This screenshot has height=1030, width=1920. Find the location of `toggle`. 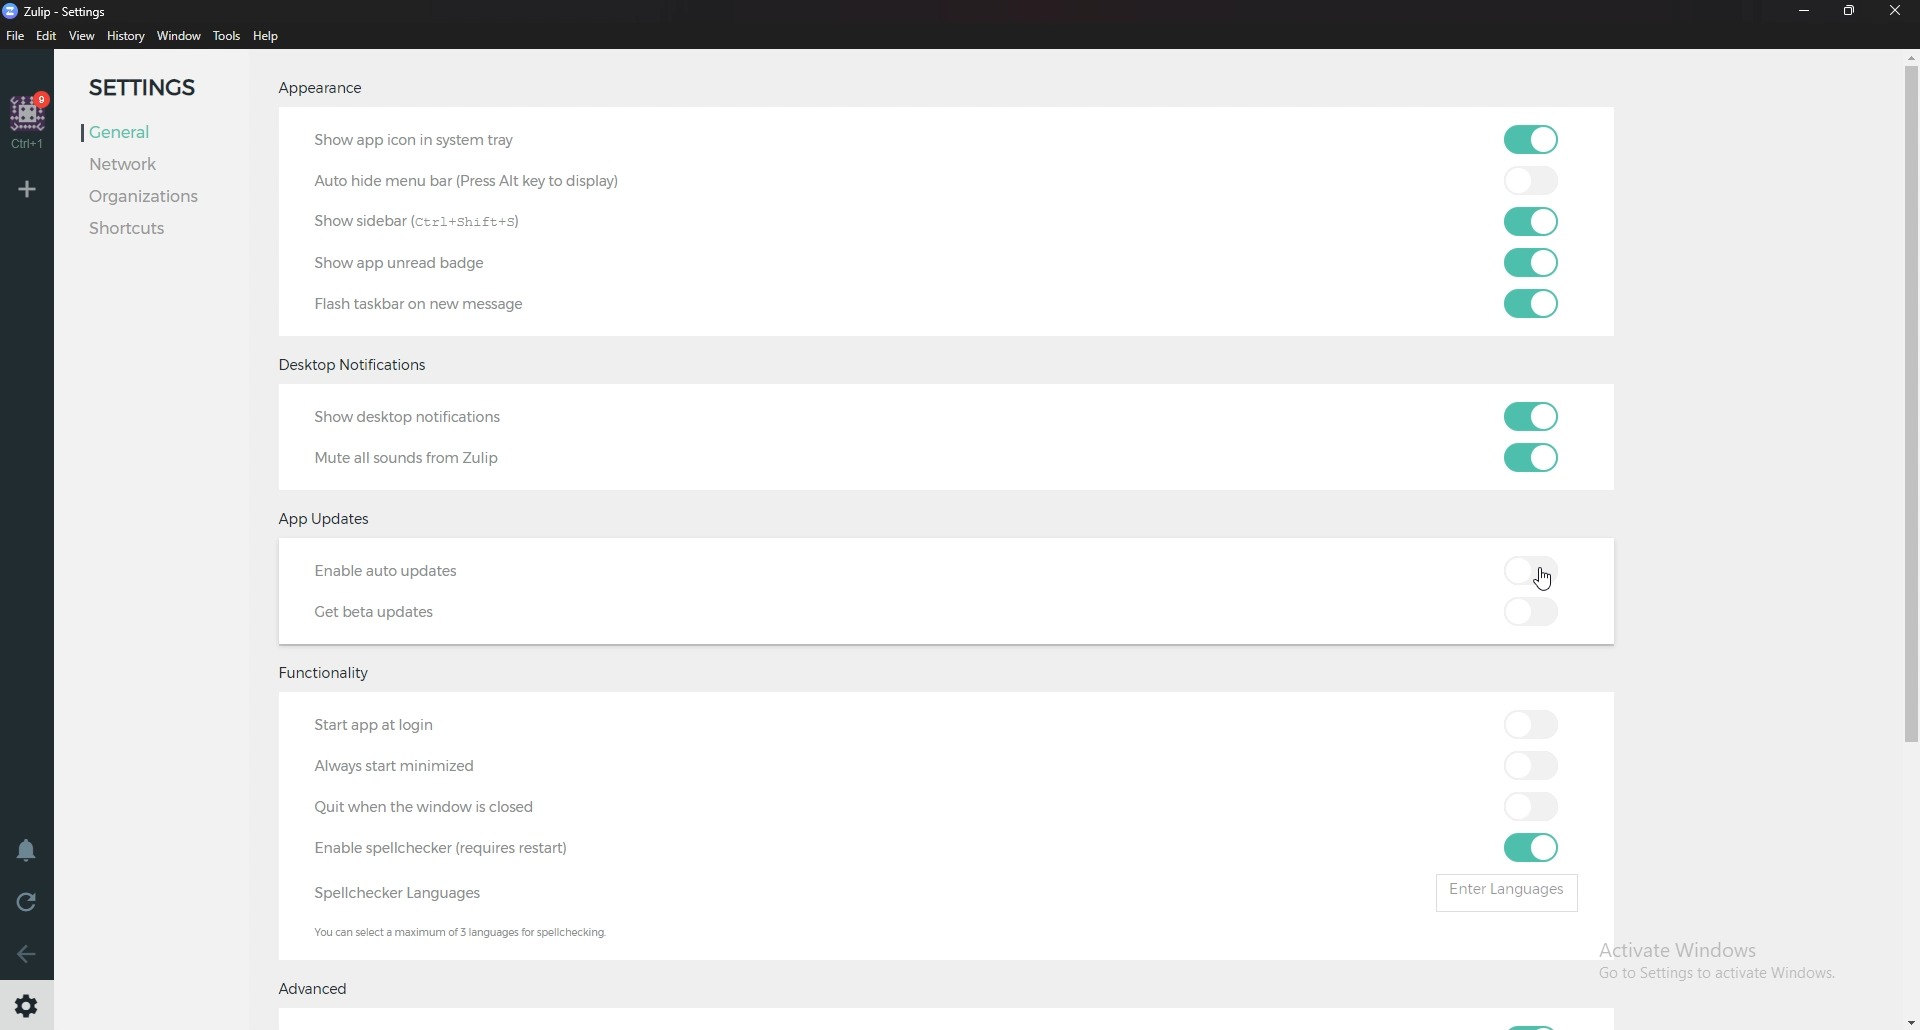

toggle is located at coordinates (1530, 764).